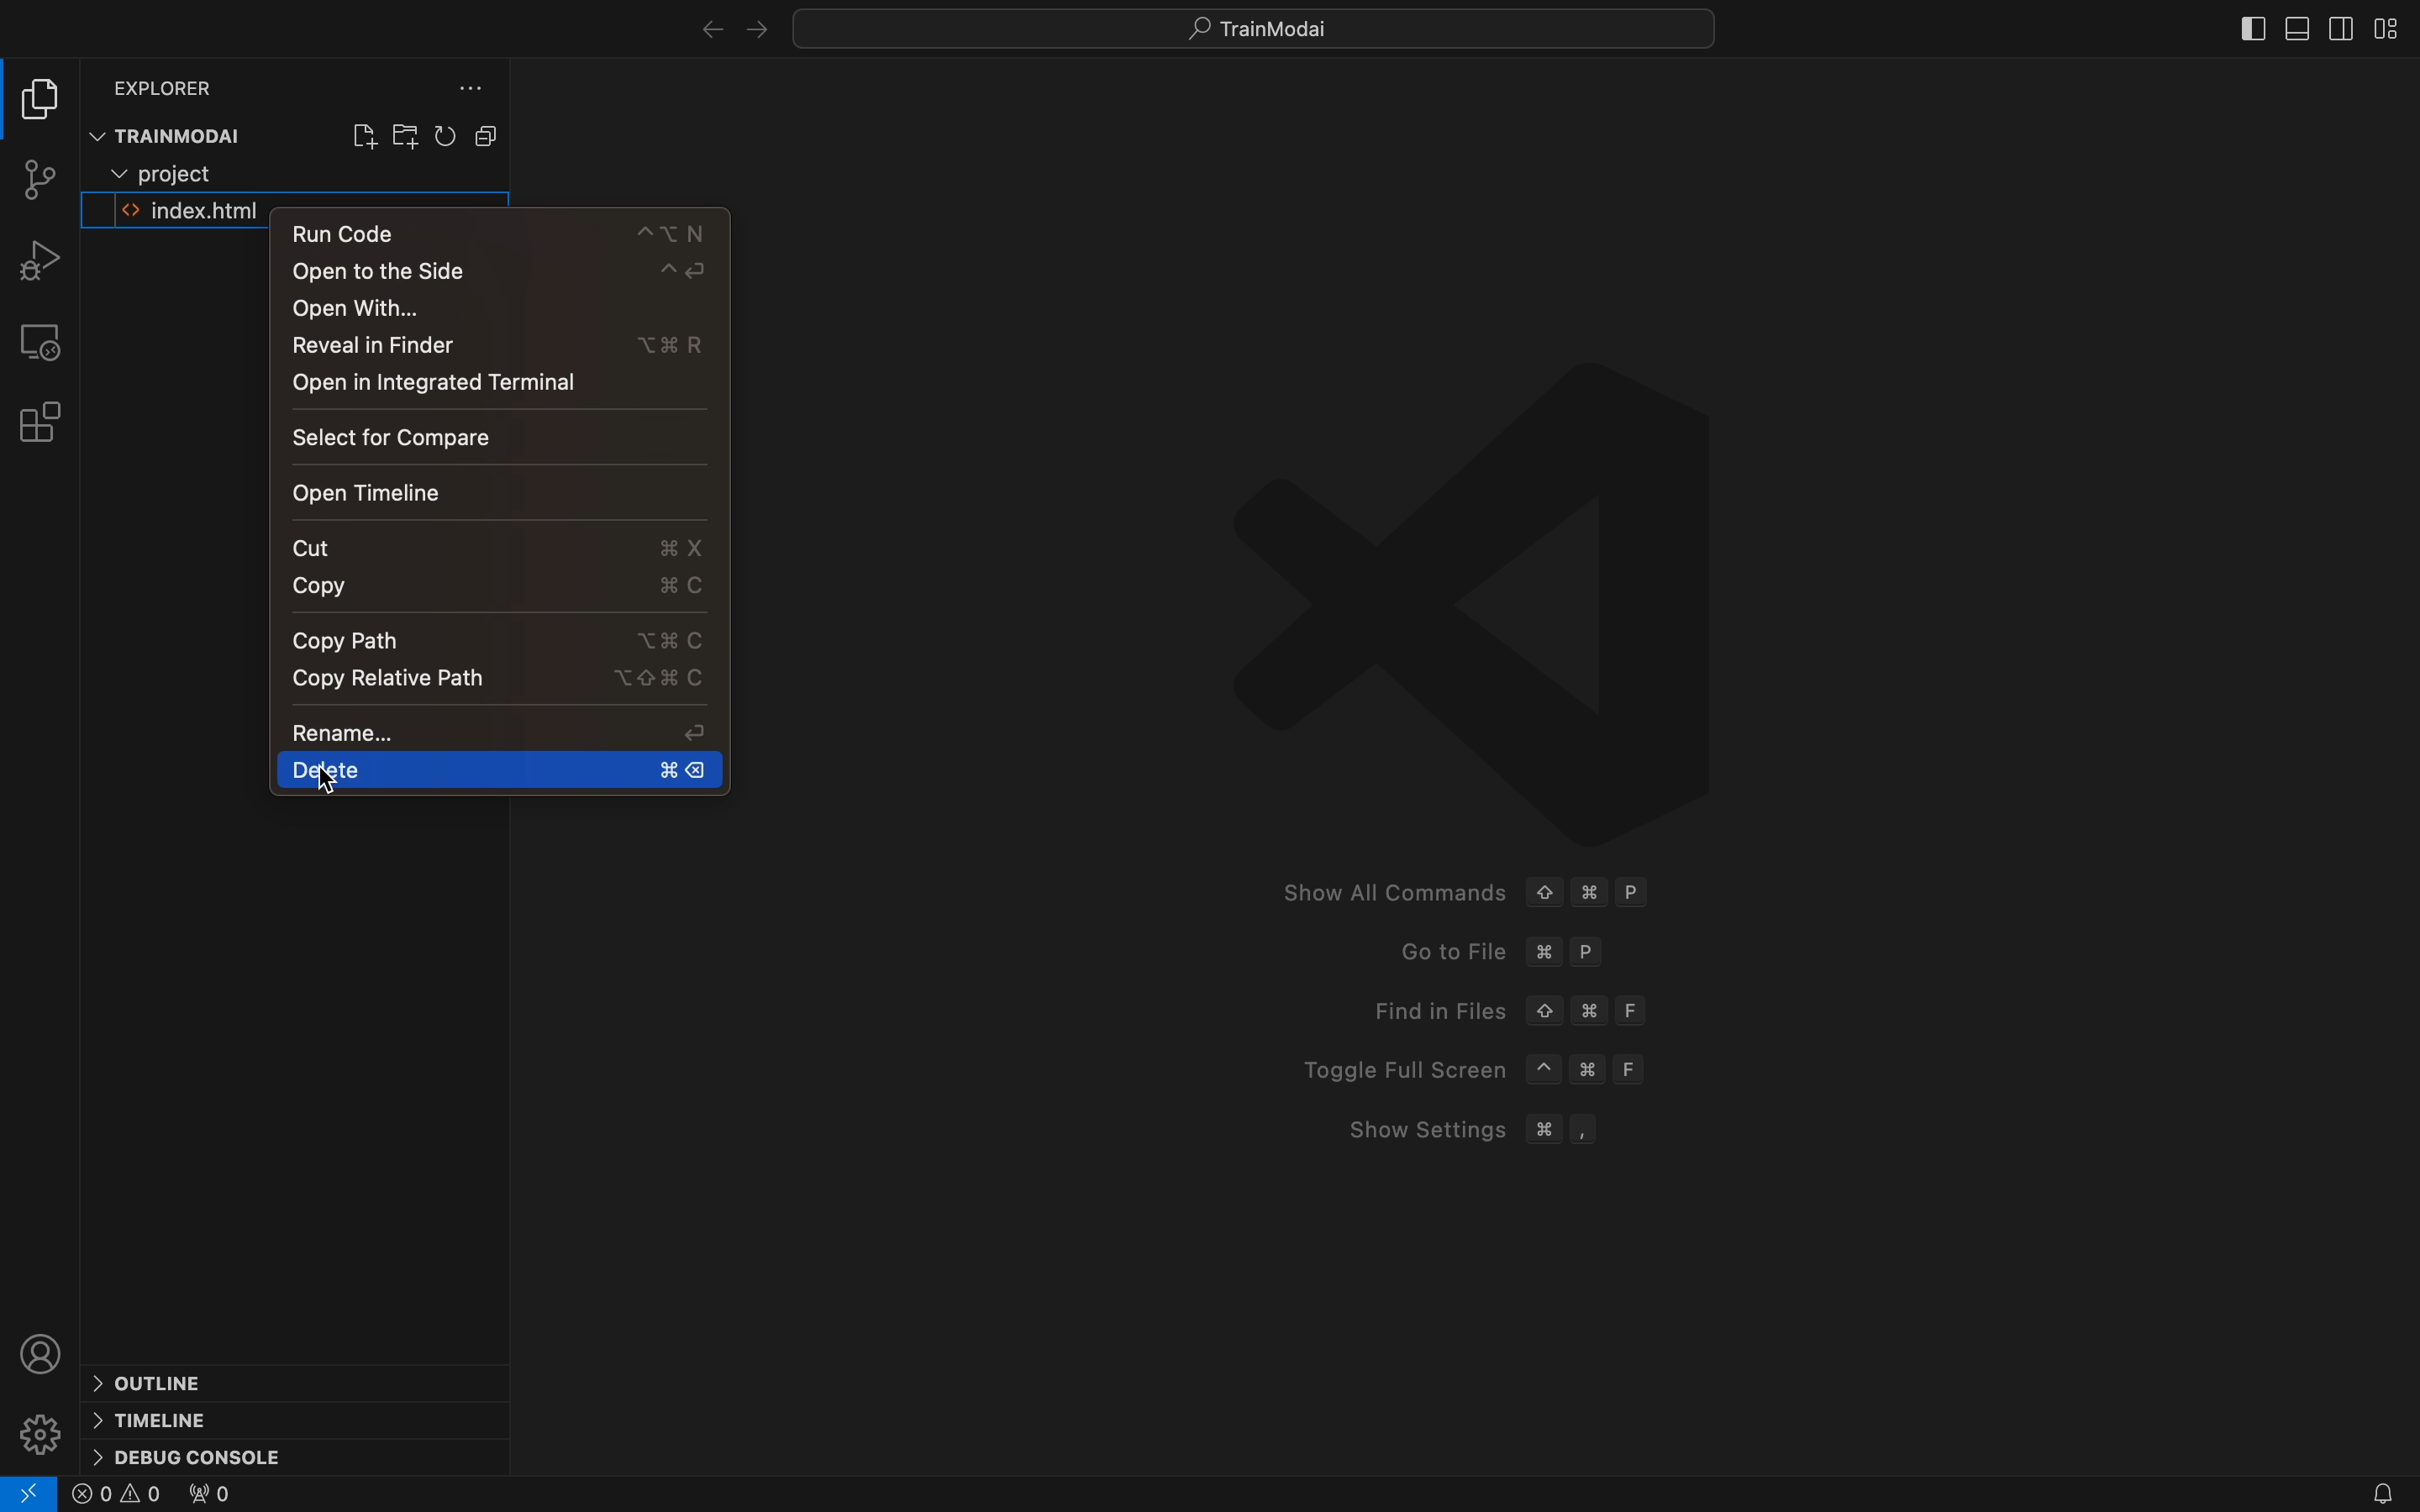 This screenshot has height=1512, width=2420. What do you see at coordinates (672, 345) in the screenshot?
I see `R` at bounding box center [672, 345].